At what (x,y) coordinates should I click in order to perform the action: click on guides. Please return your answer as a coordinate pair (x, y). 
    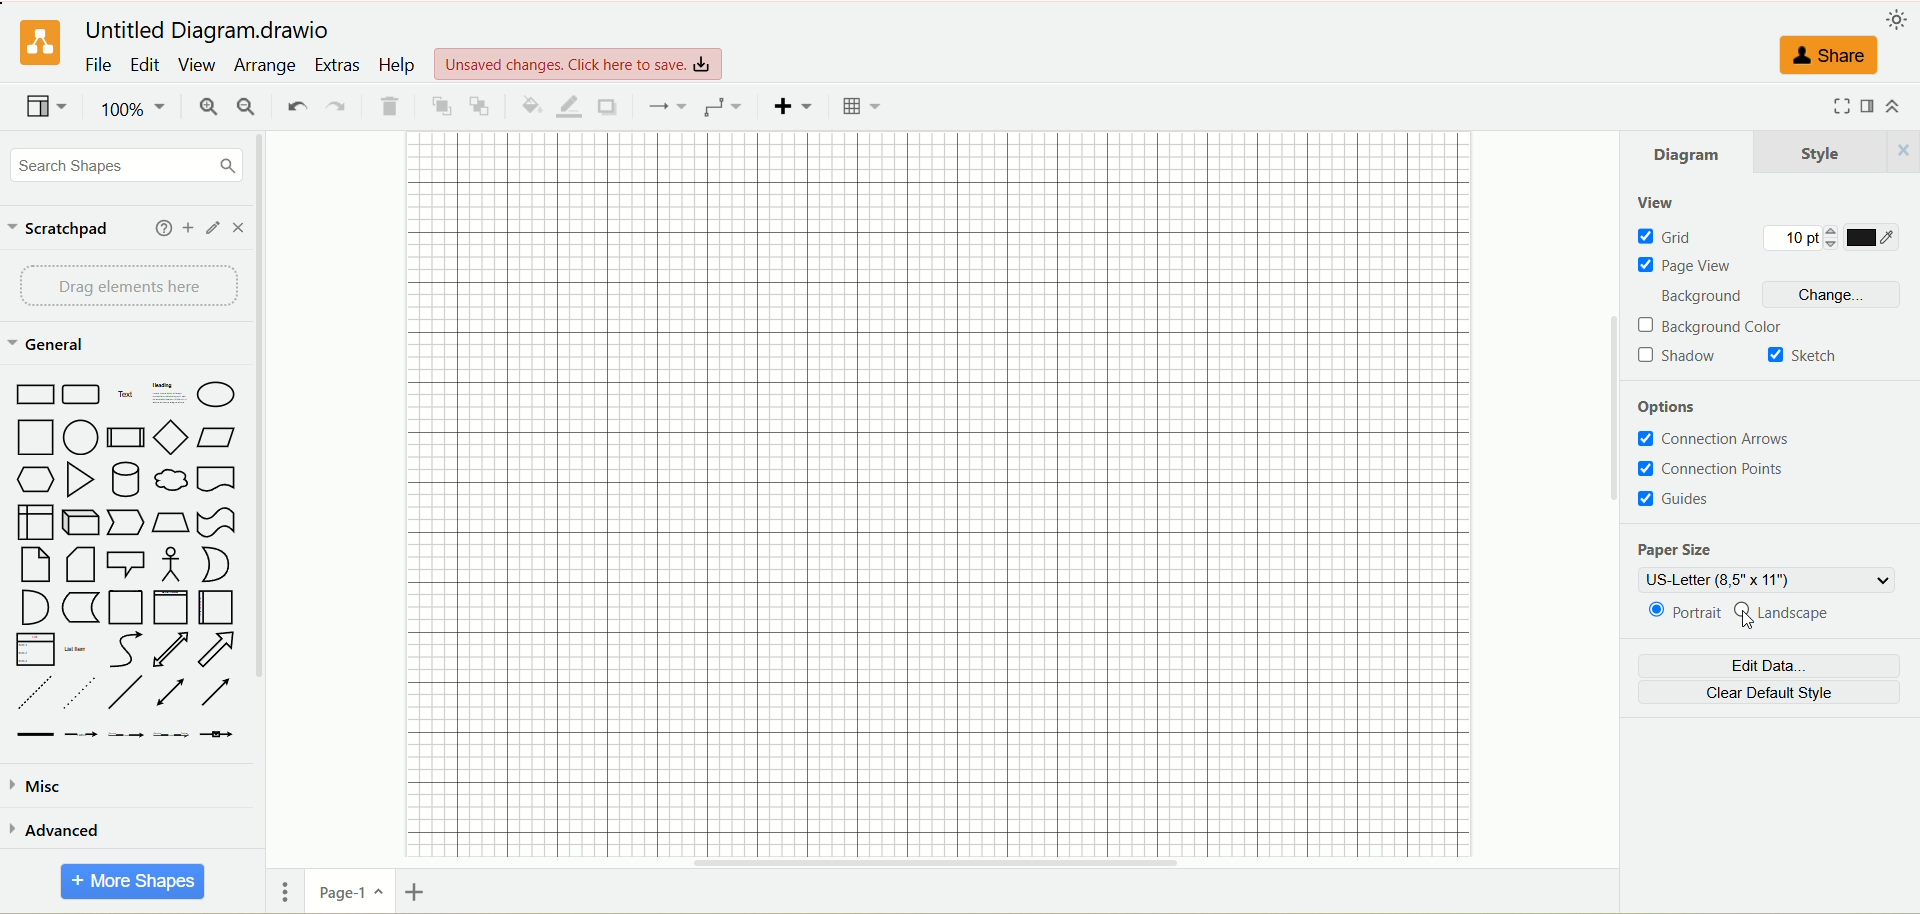
    Looking at the image, I should click on (1683, 501).